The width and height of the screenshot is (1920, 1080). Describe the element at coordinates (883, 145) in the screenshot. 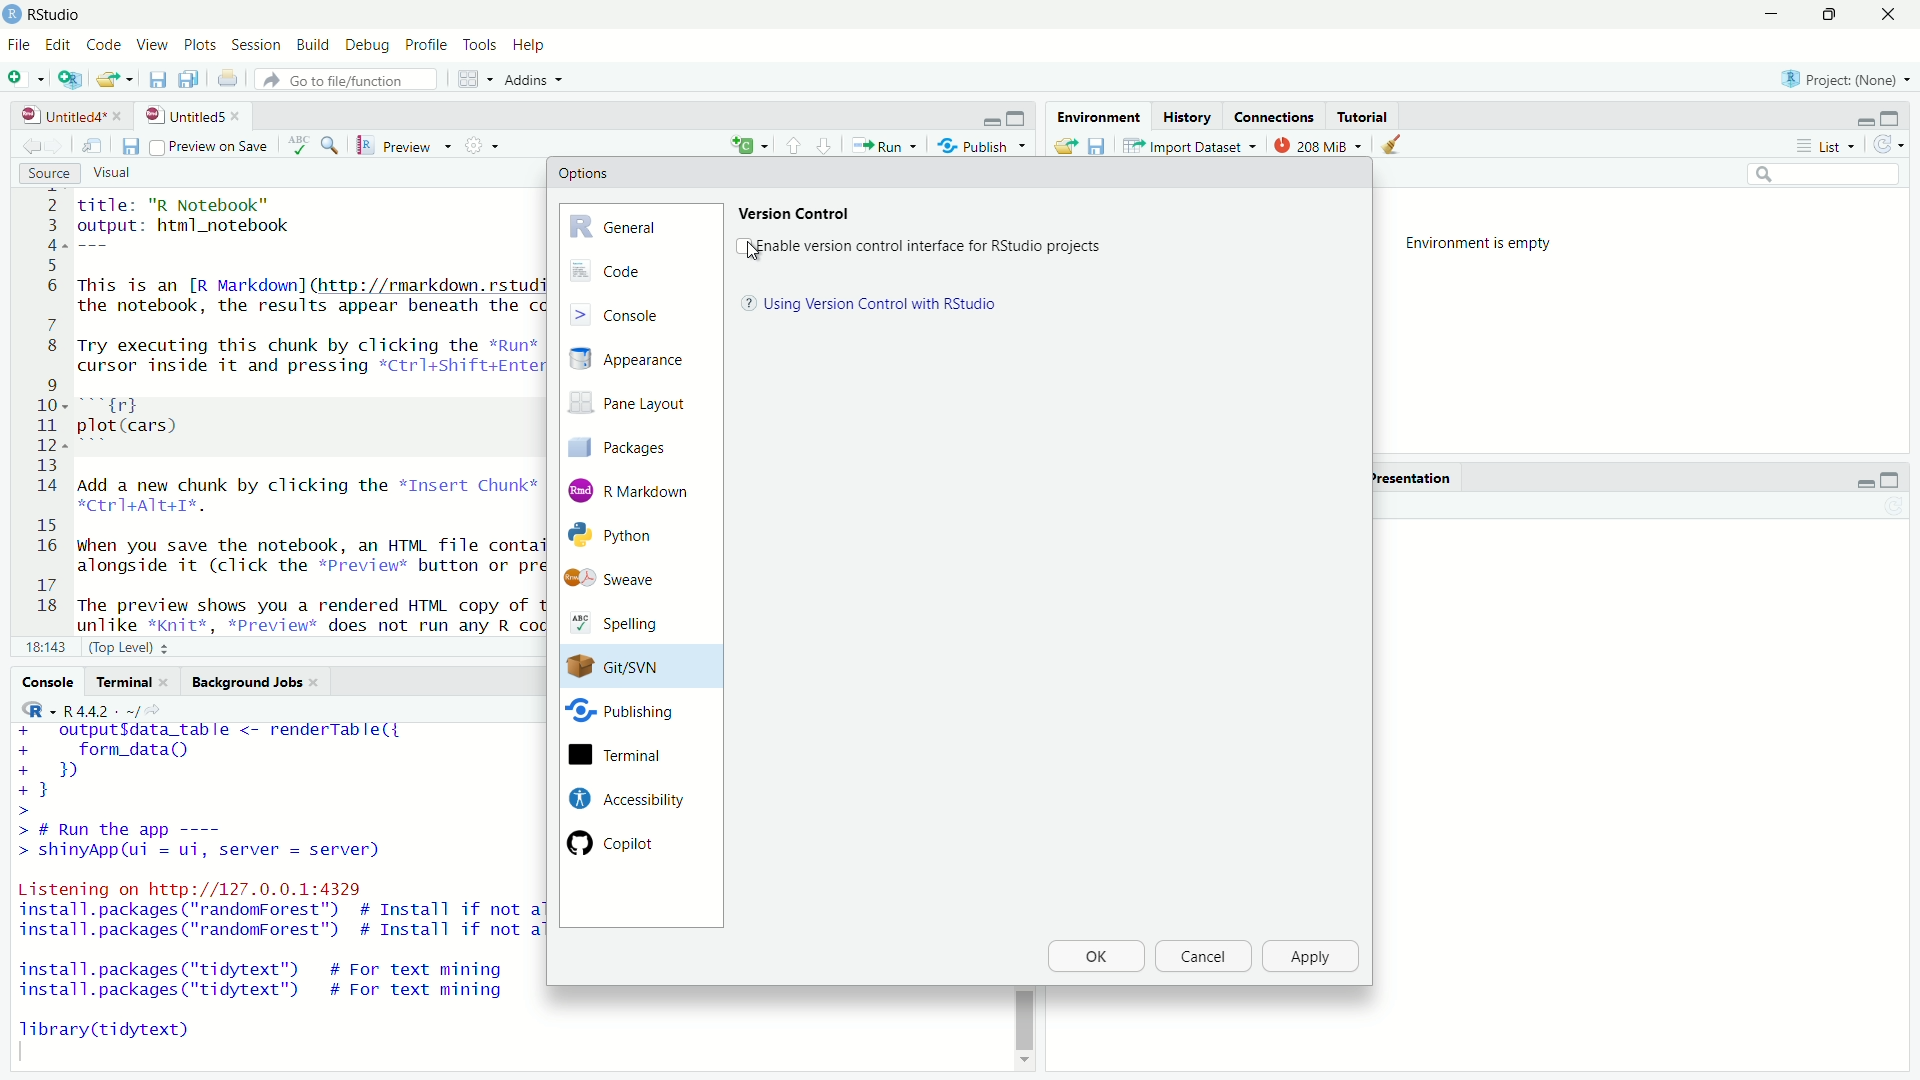

I see `Run` at that location.